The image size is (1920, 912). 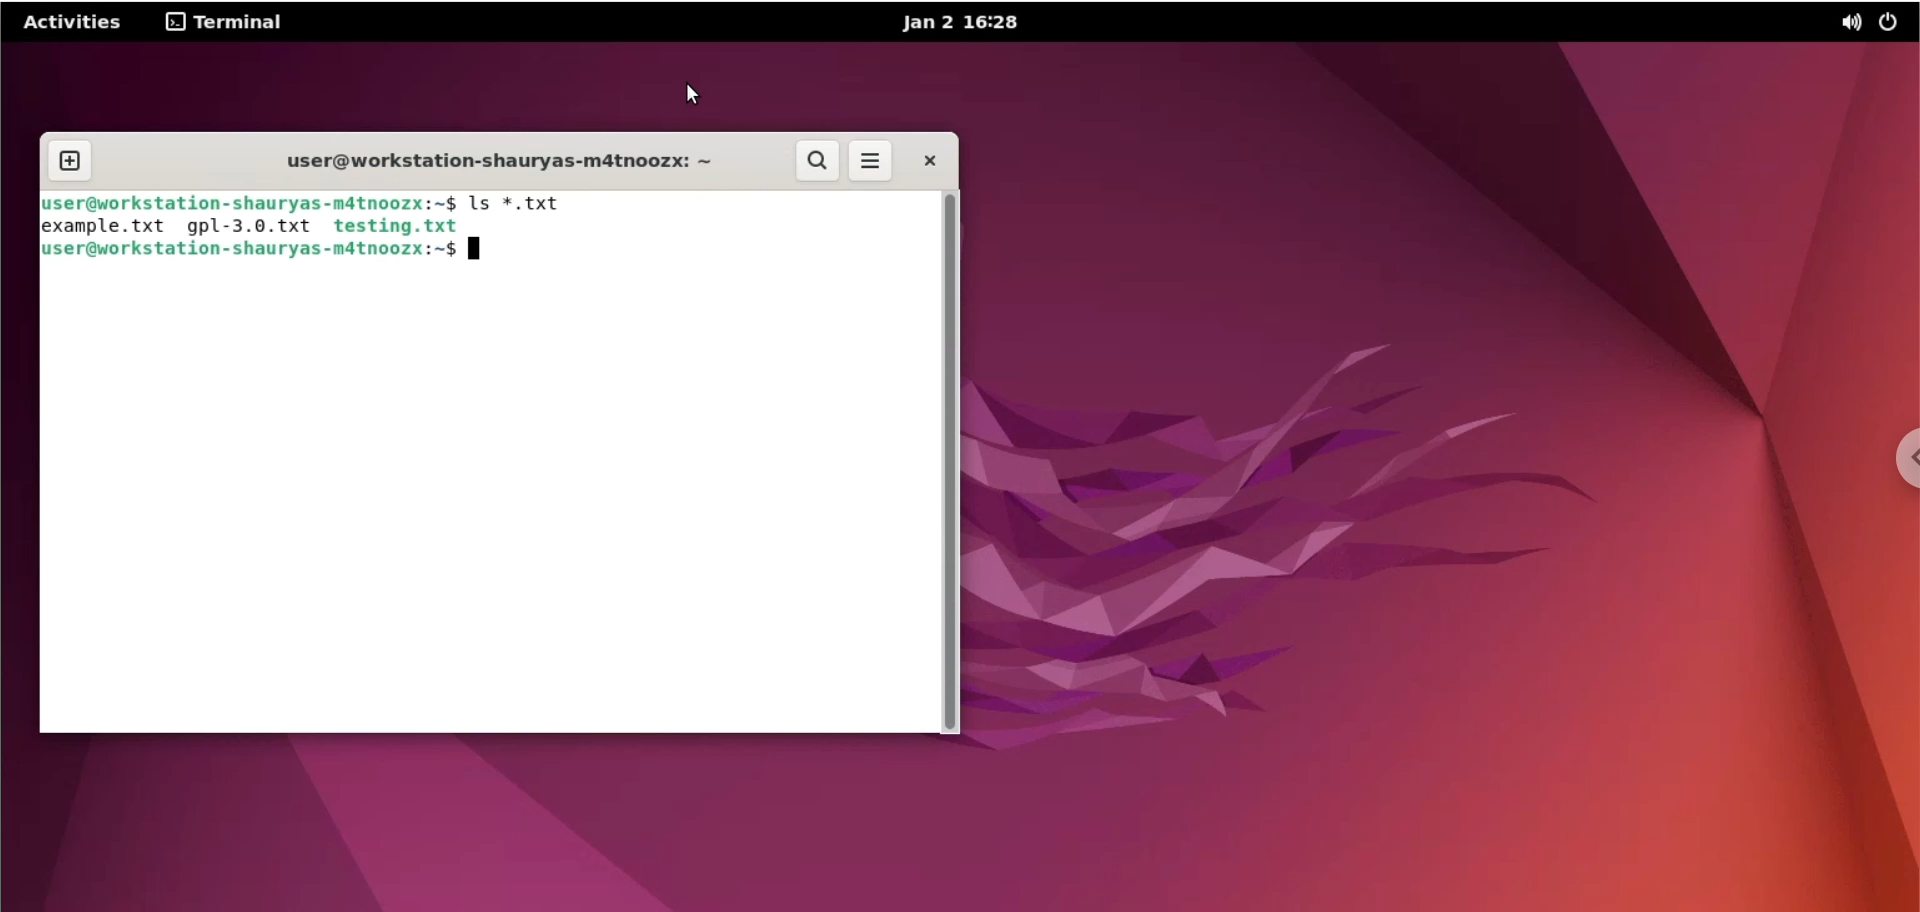 What do you see at coordinates (928, 162) in the screenshot?
I see `close` at bounding box center [928, 162].